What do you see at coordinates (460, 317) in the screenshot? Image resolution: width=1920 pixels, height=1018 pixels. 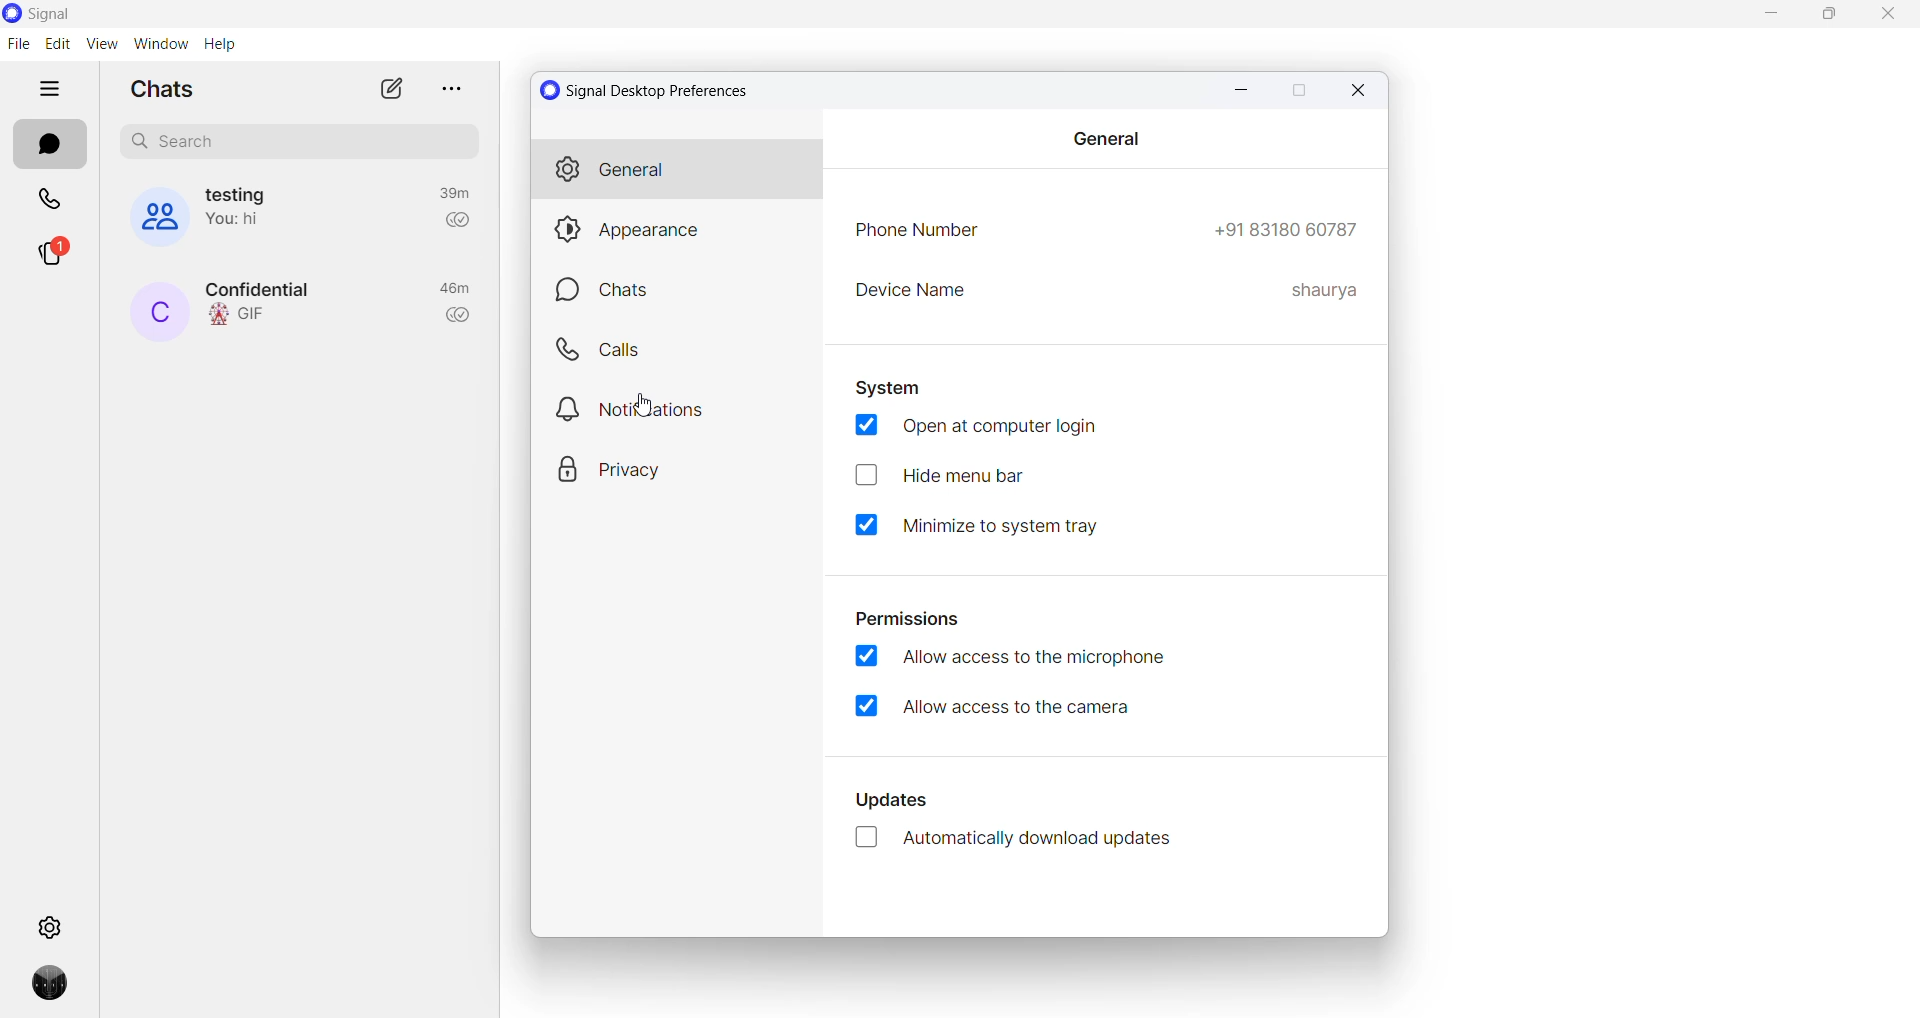 I see `read recipient` at bounding box center [460, 317].